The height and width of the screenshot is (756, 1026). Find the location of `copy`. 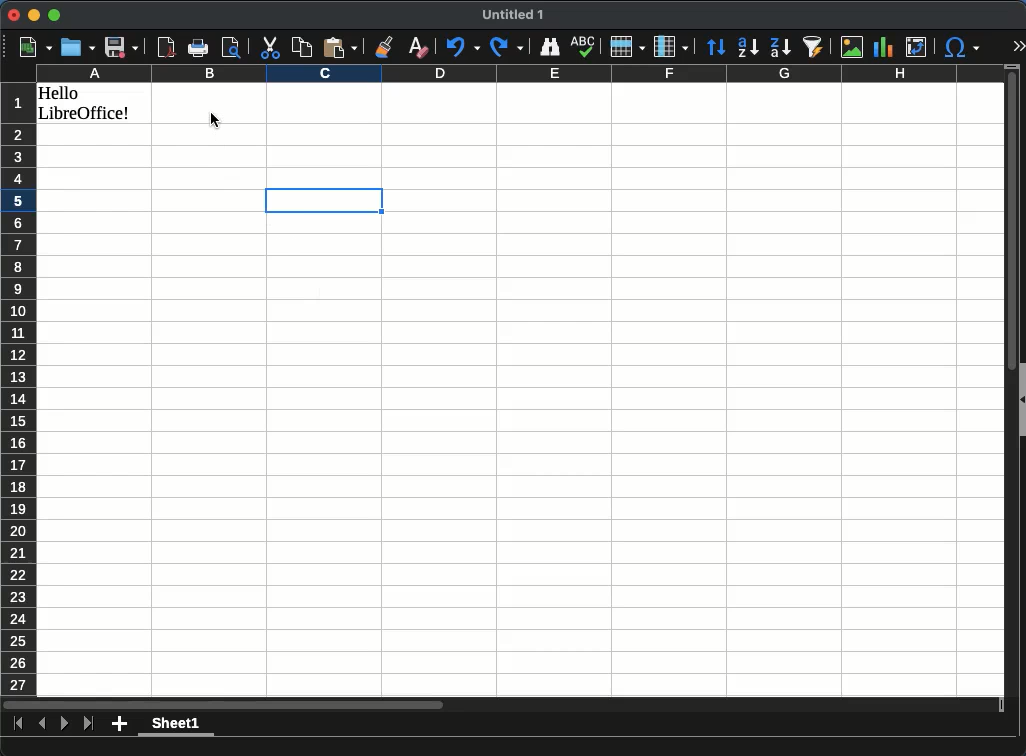

copy is located at coordinates (301, 46).